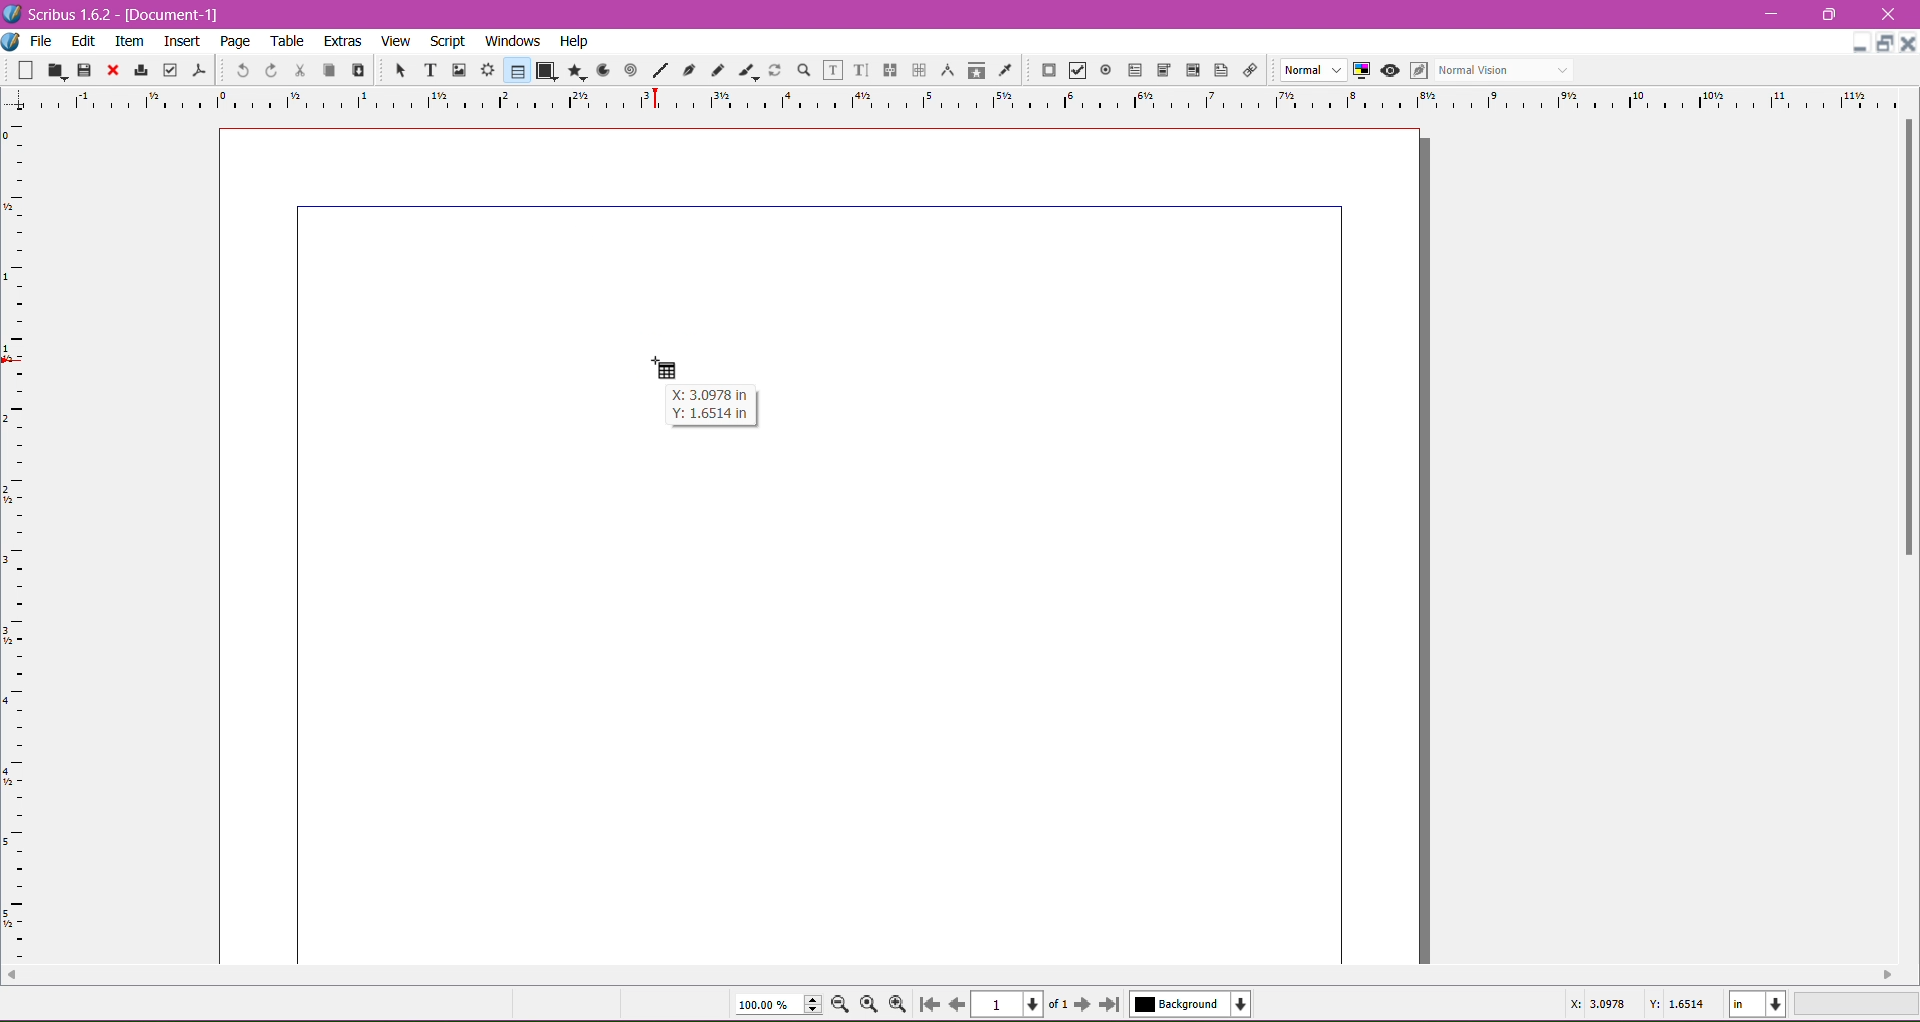  Describe the element at coordinates (268, 70) in the screenshot. I see `Redo` at that location.